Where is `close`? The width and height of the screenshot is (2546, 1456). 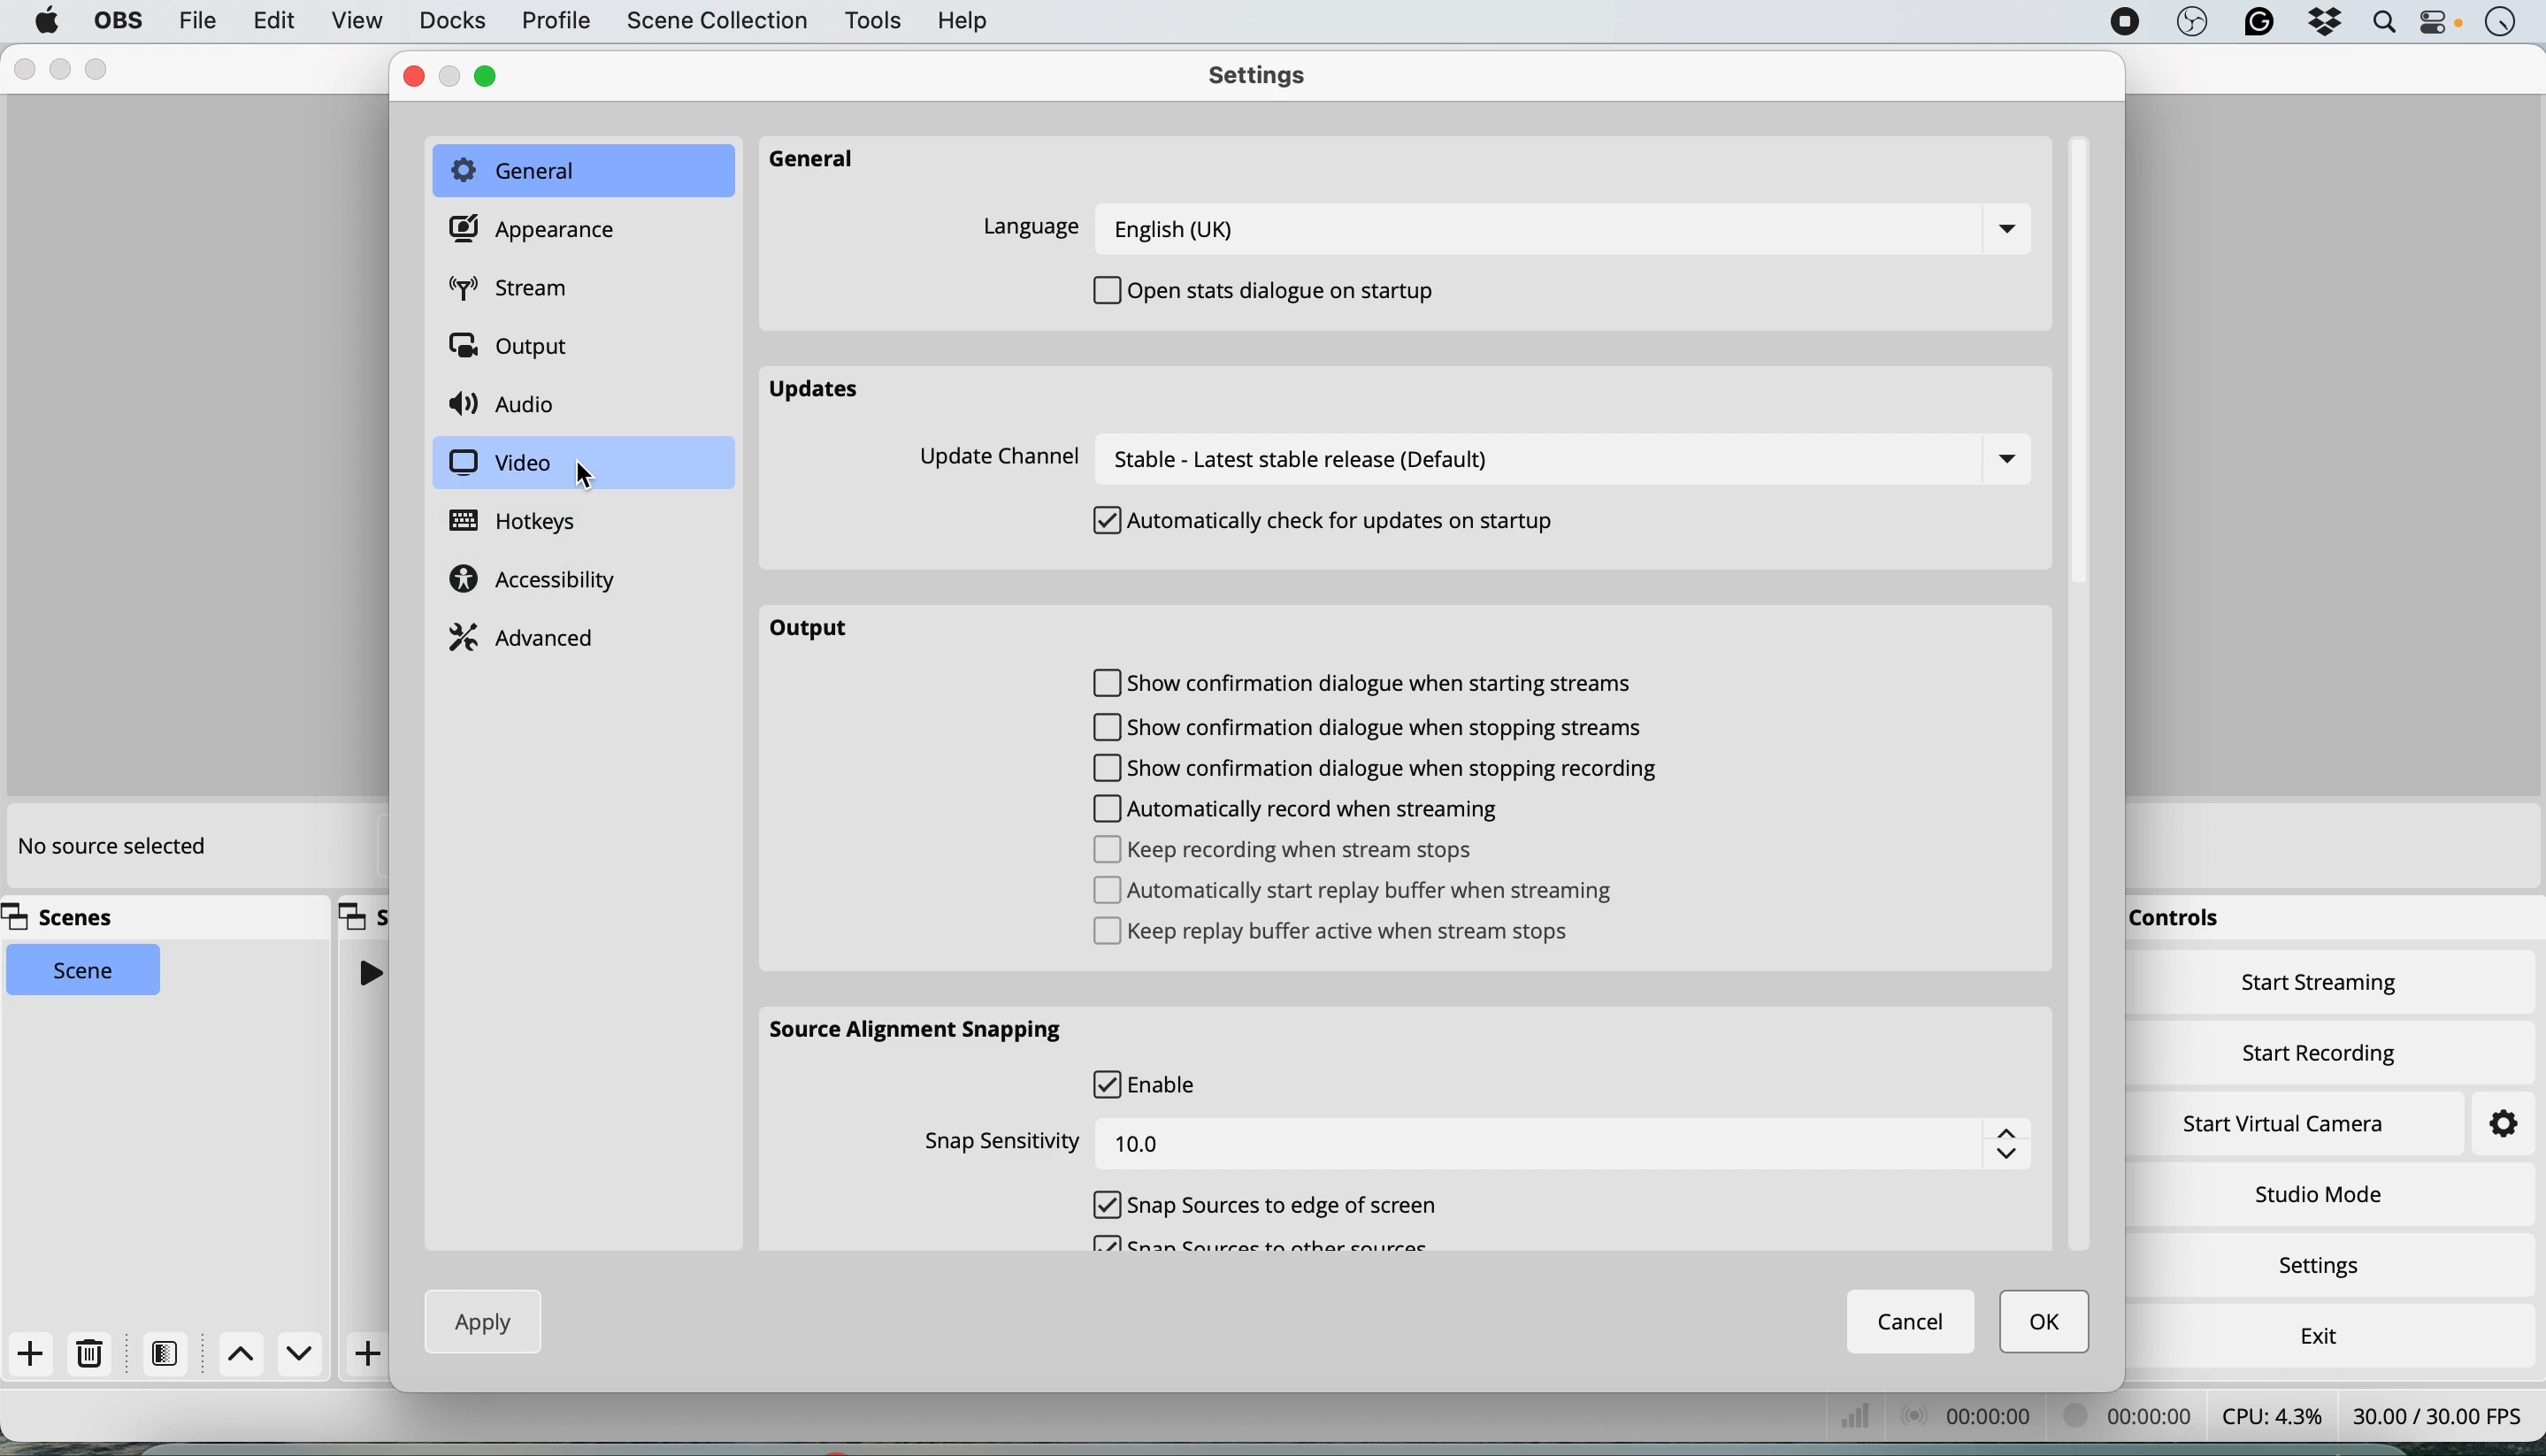 close is located at coordinates (414, 77).